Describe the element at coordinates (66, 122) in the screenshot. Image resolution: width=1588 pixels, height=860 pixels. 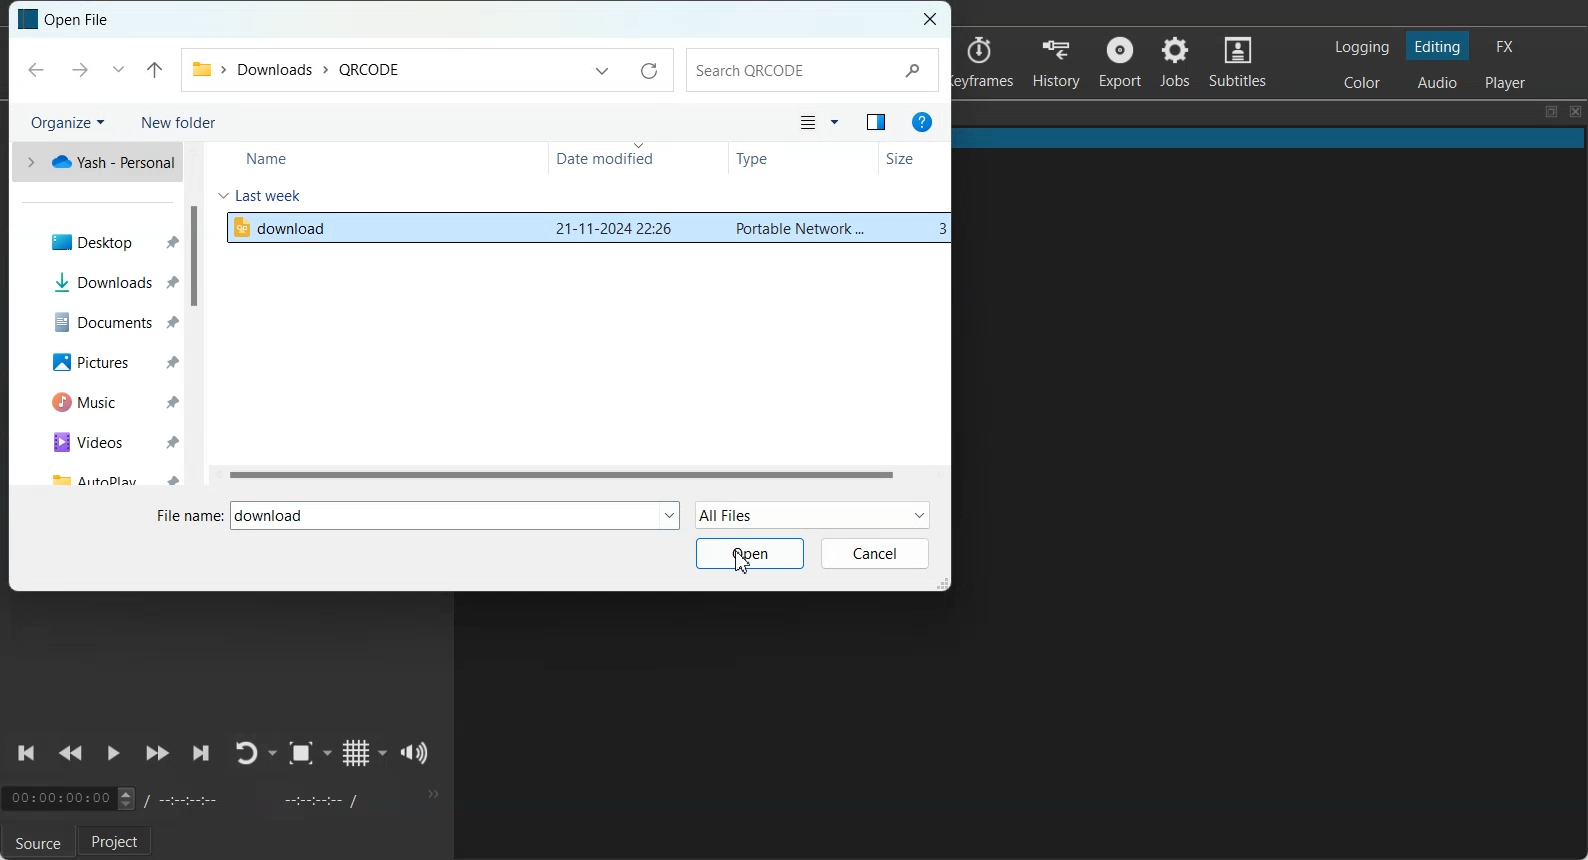
I see `Organize` at that location.